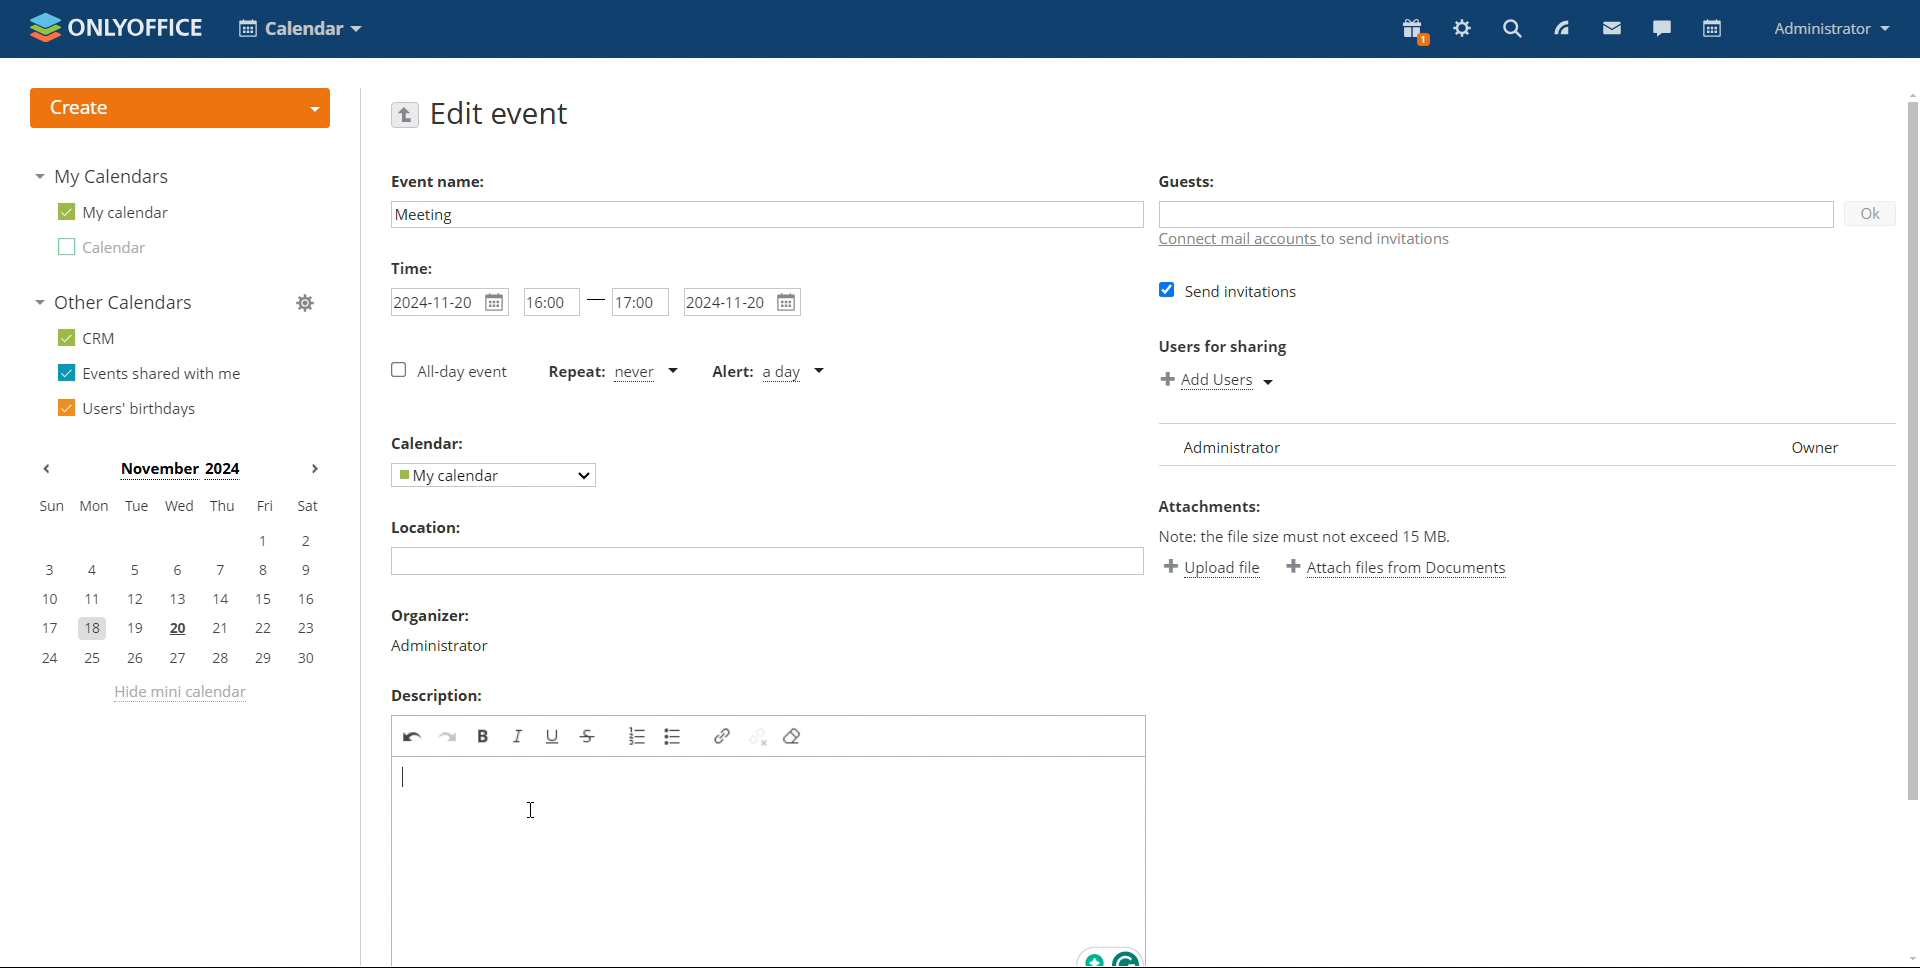 This screenshot has width=1920, height=968. I want to click on upload file, so click(1214, 570).